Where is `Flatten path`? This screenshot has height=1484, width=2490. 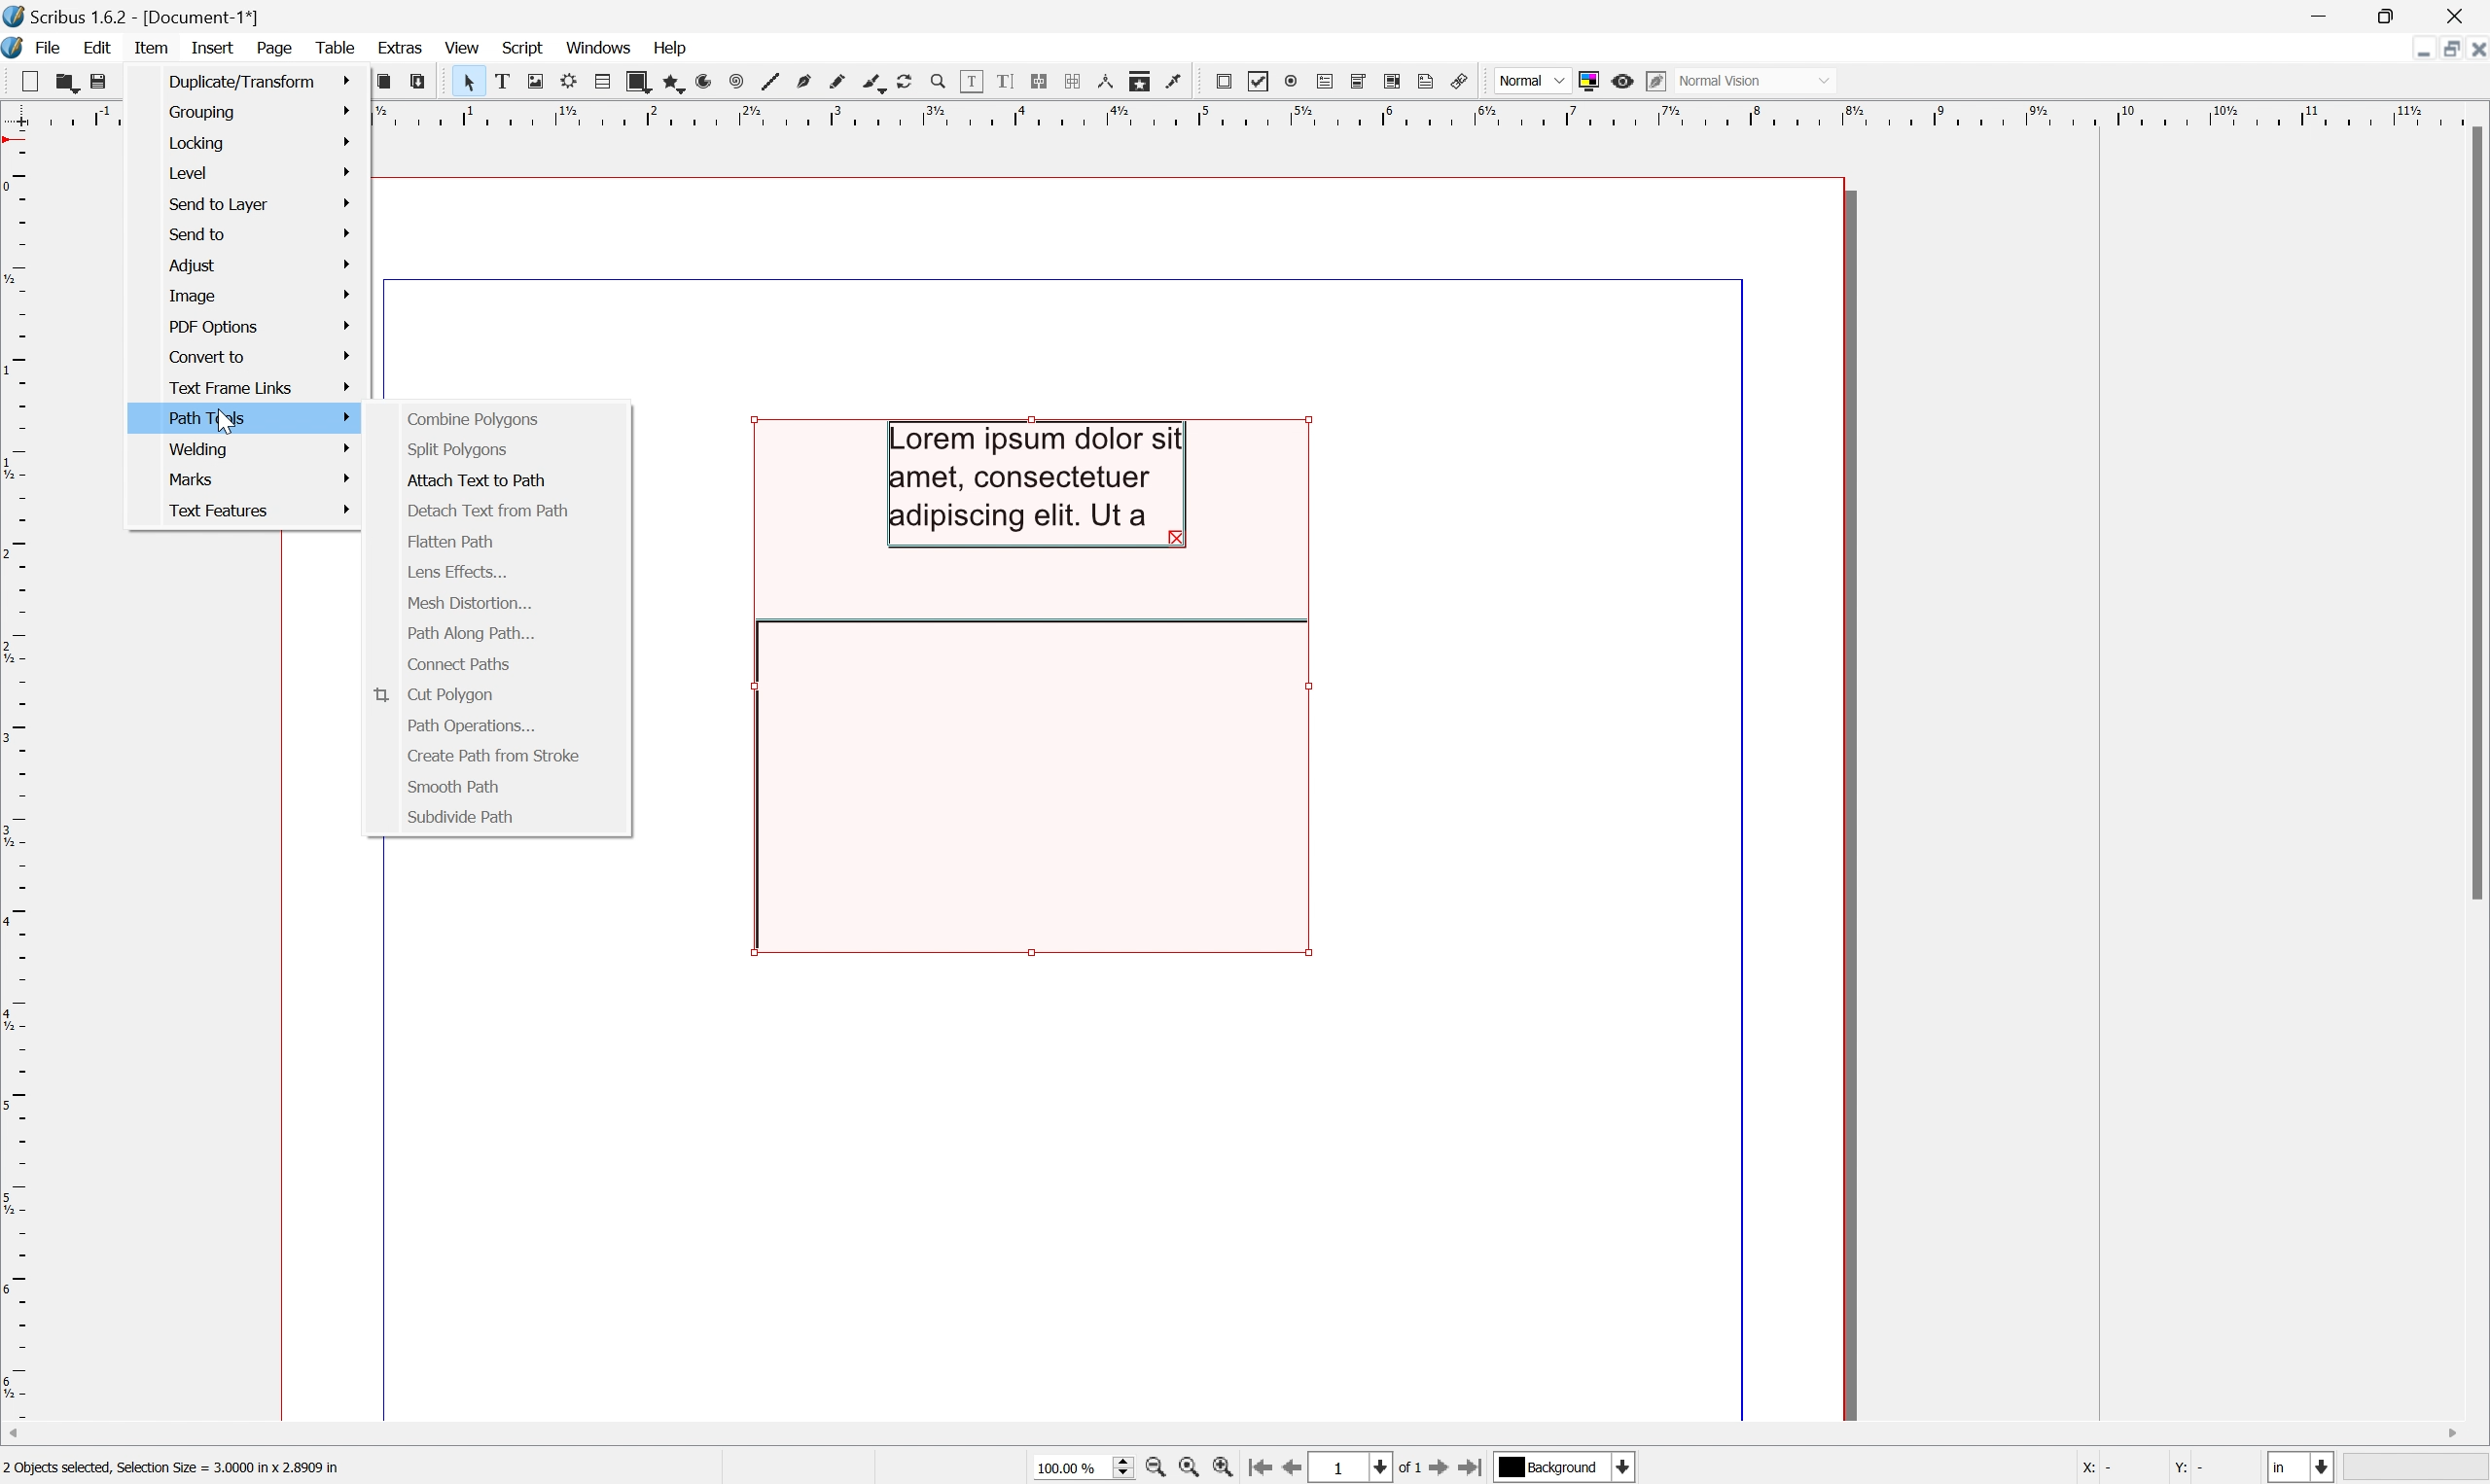 Flatten path is located at coordinates (449, 540).